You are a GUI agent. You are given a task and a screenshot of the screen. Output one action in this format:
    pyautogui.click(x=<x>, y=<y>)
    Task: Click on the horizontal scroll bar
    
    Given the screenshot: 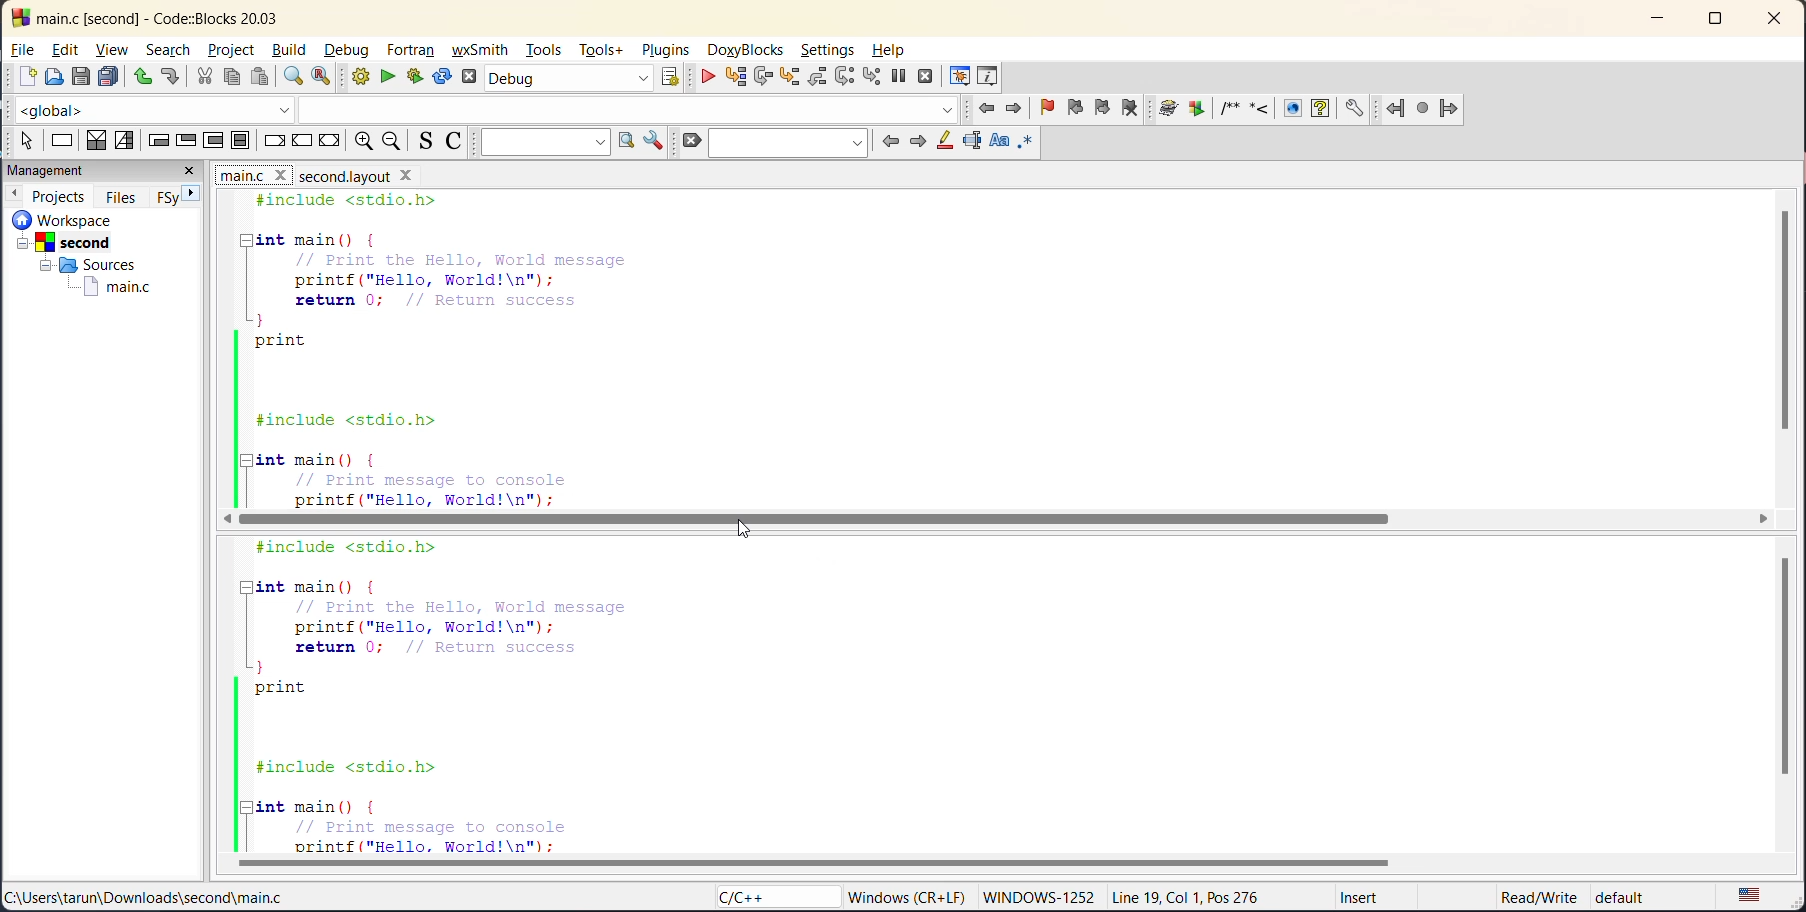 What is the action you would take?
    pyautogui.click(x=826, y=865)
    